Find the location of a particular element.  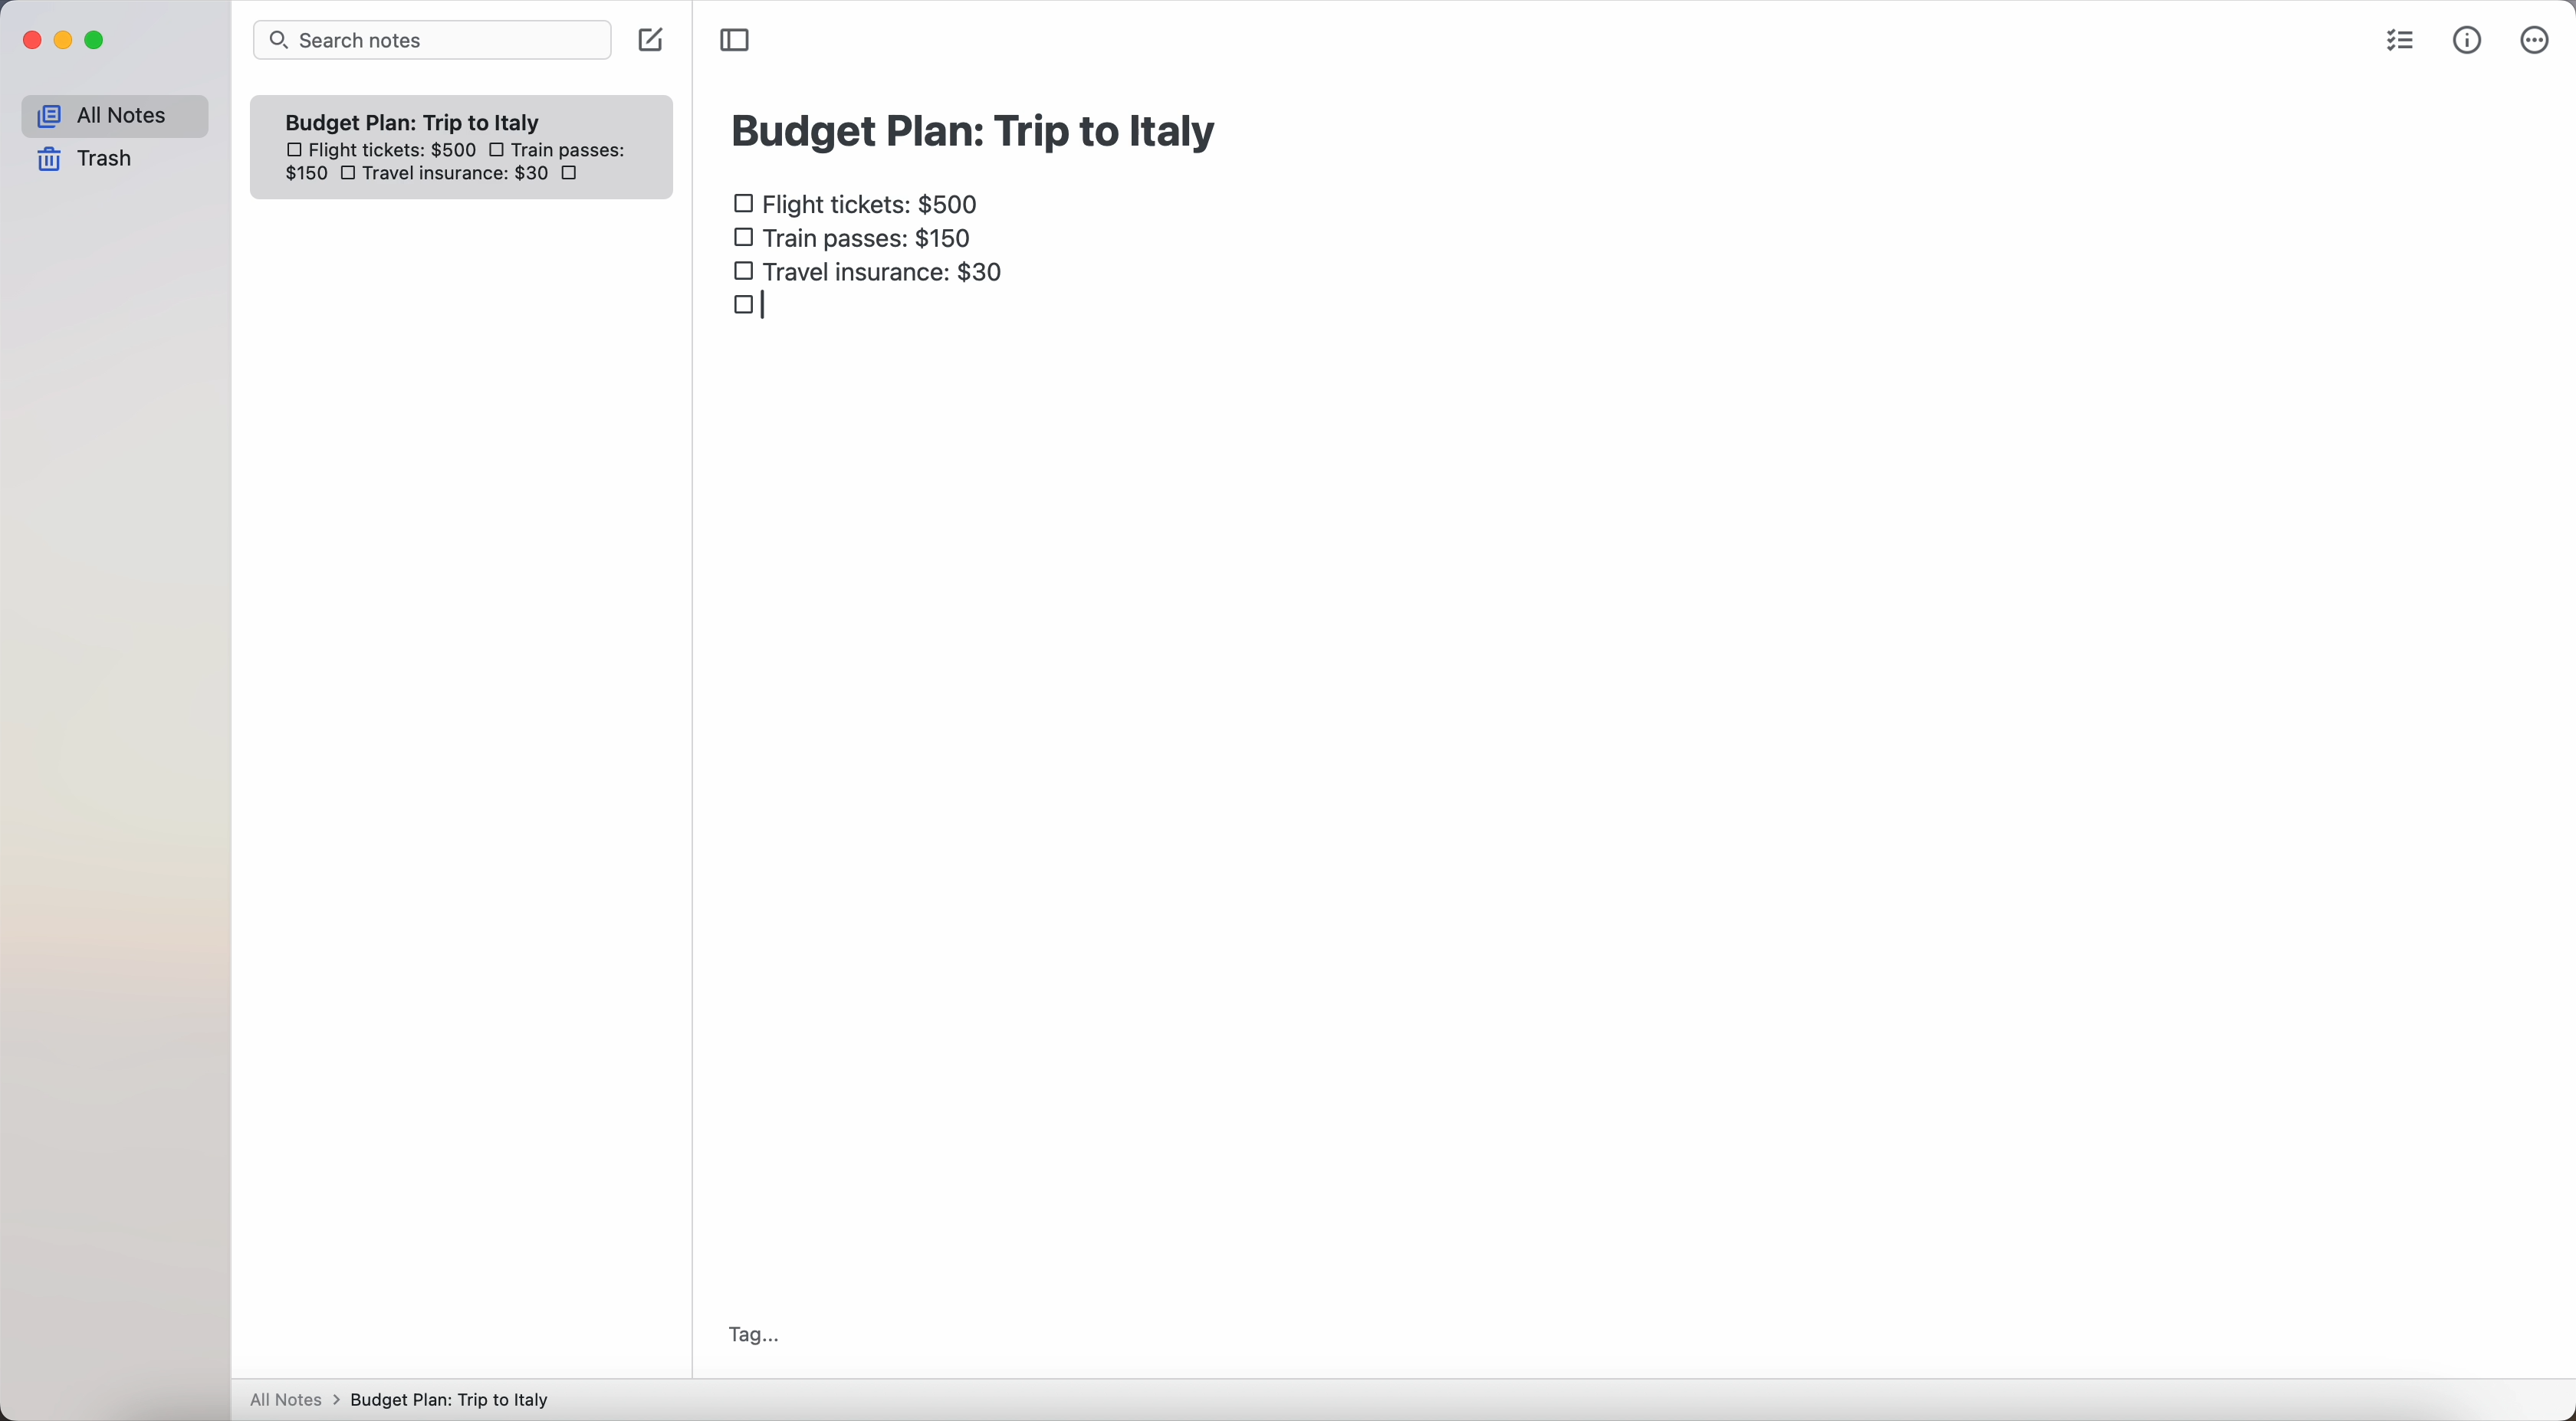

toggle sidebar is located at coordinates (736, 39).